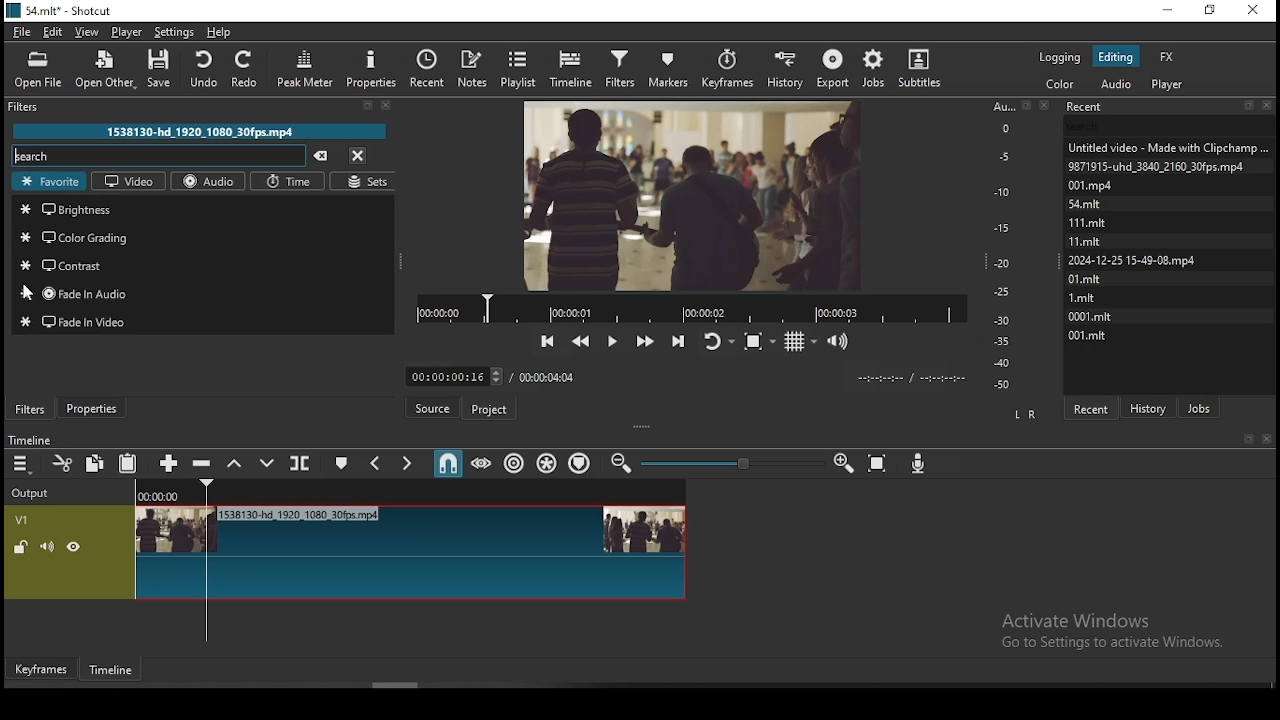 Image resolution: width=1280 pixels, height=720 pixels. Describe the element at coordinates (1108, 202) in the screenshot. I see `54.mit` at that location.